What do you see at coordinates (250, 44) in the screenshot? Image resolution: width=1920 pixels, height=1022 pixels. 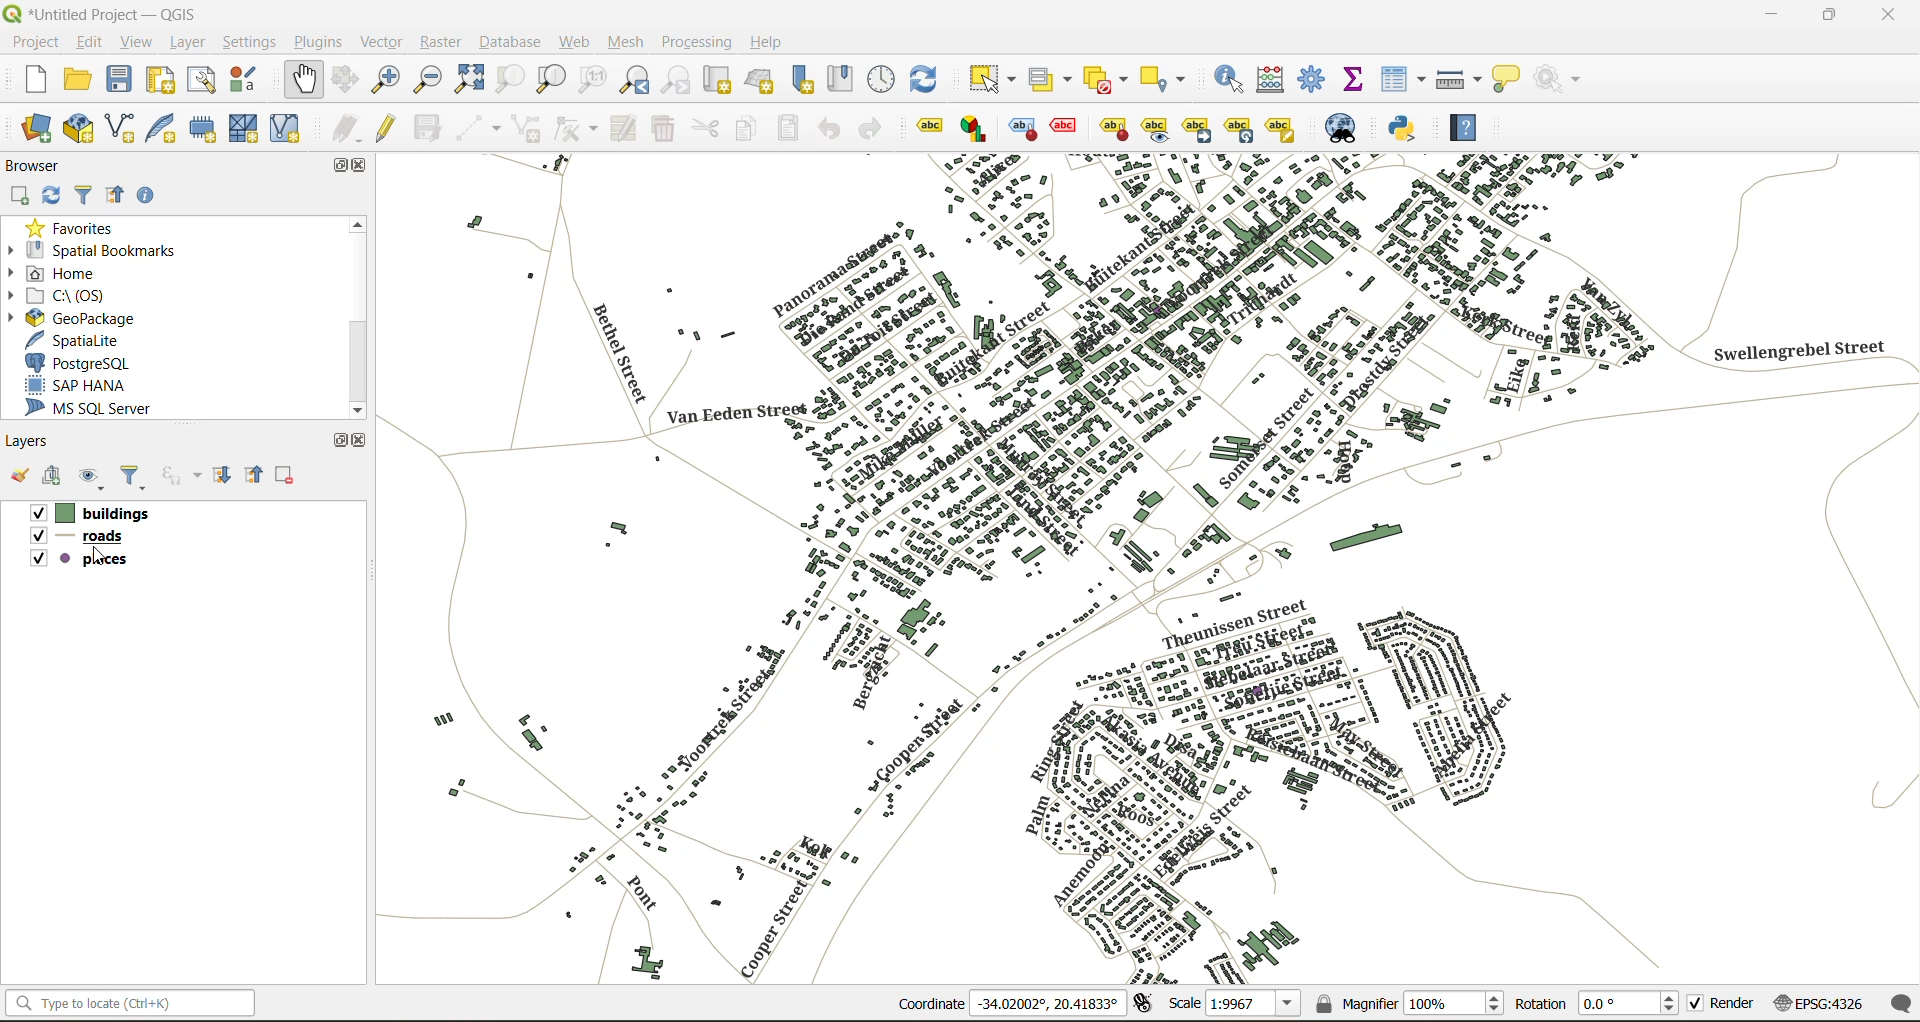 I see `settings` at bounding box center [250, 44].